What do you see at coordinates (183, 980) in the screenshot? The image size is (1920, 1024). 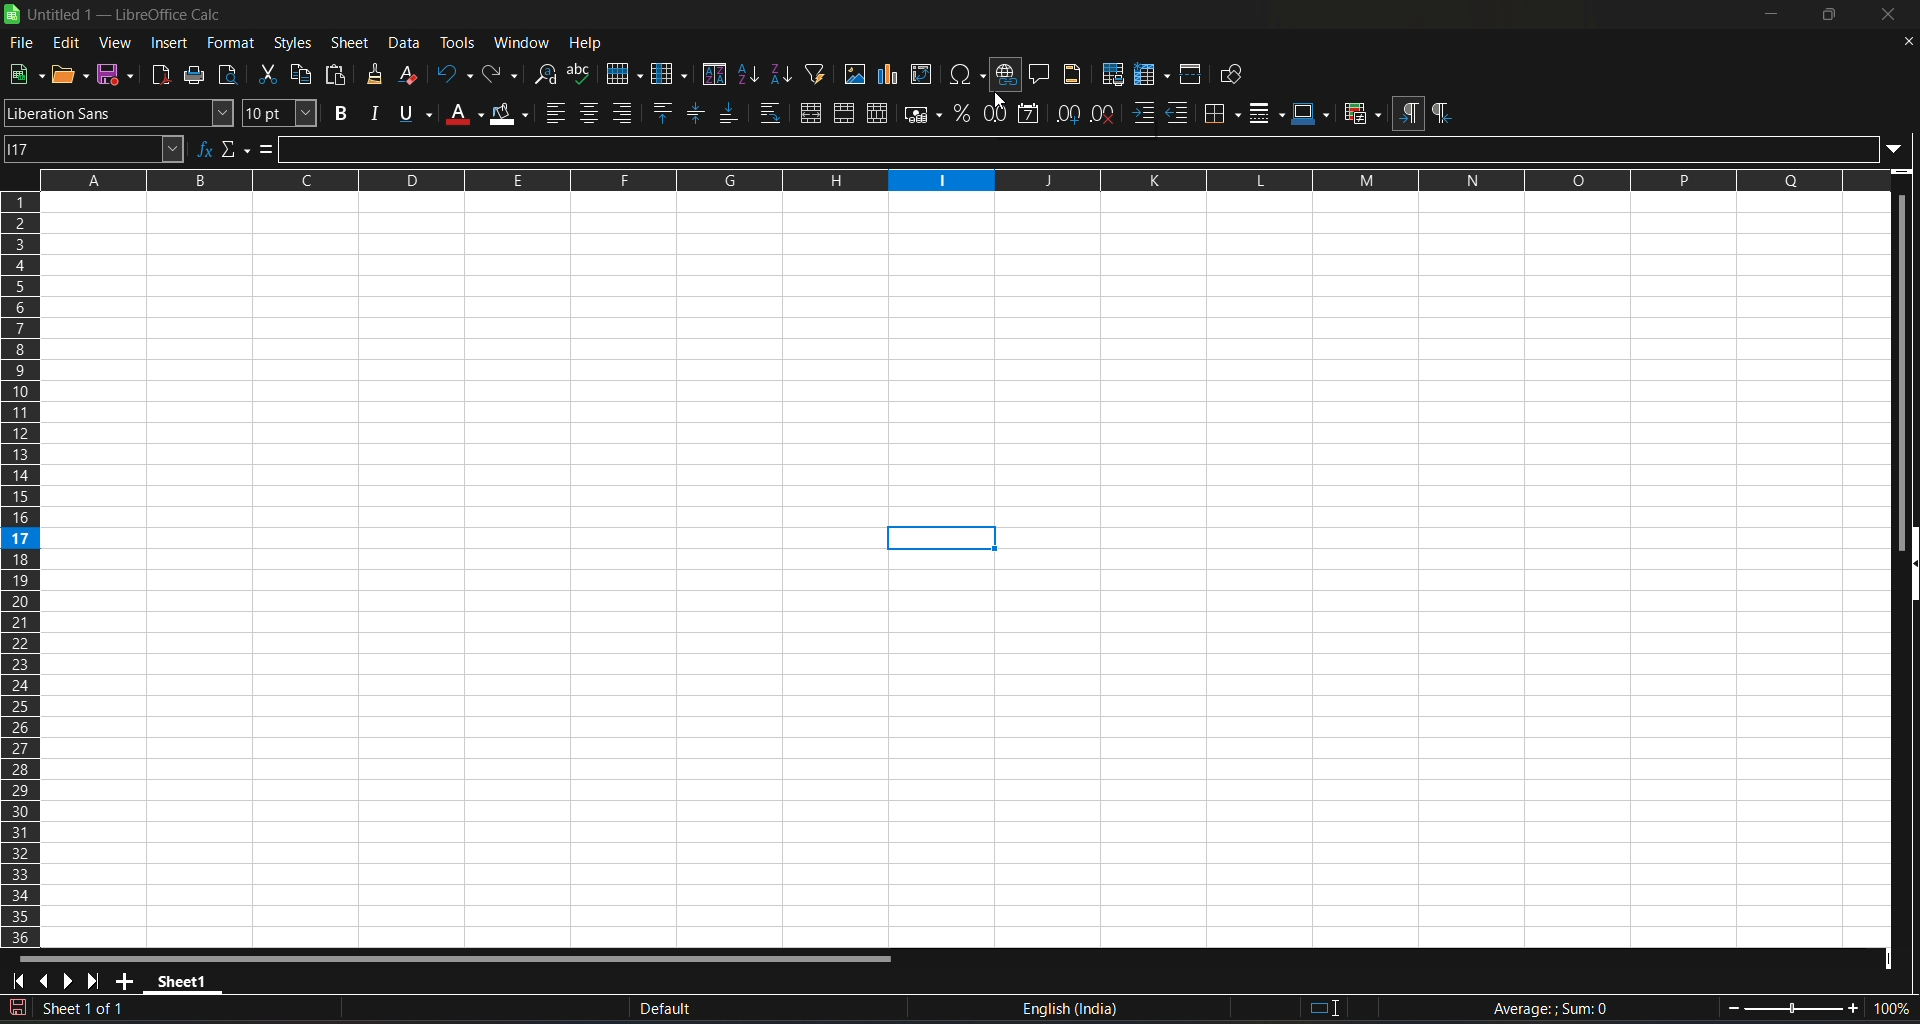 I see `sheet 1` at bounding box center [183, 980].